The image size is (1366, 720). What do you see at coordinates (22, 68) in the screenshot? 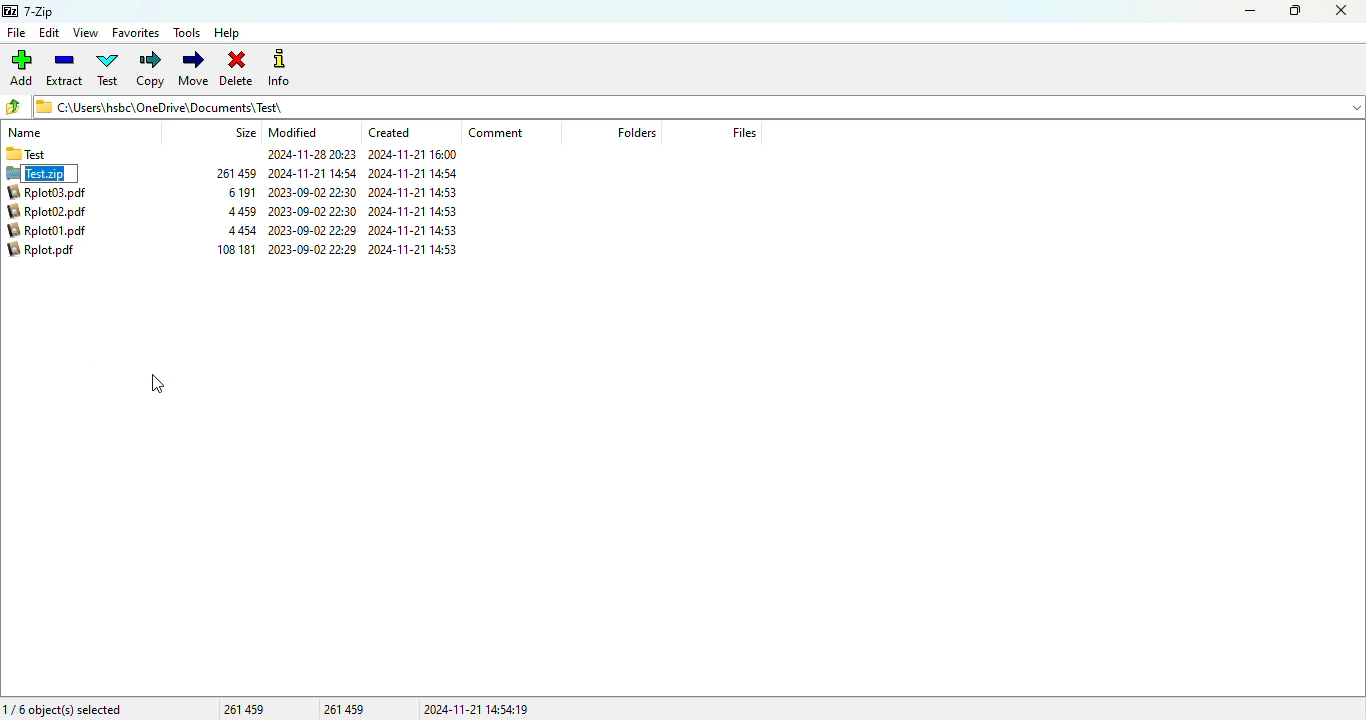
I see `add` at bounding box center [22, 68].